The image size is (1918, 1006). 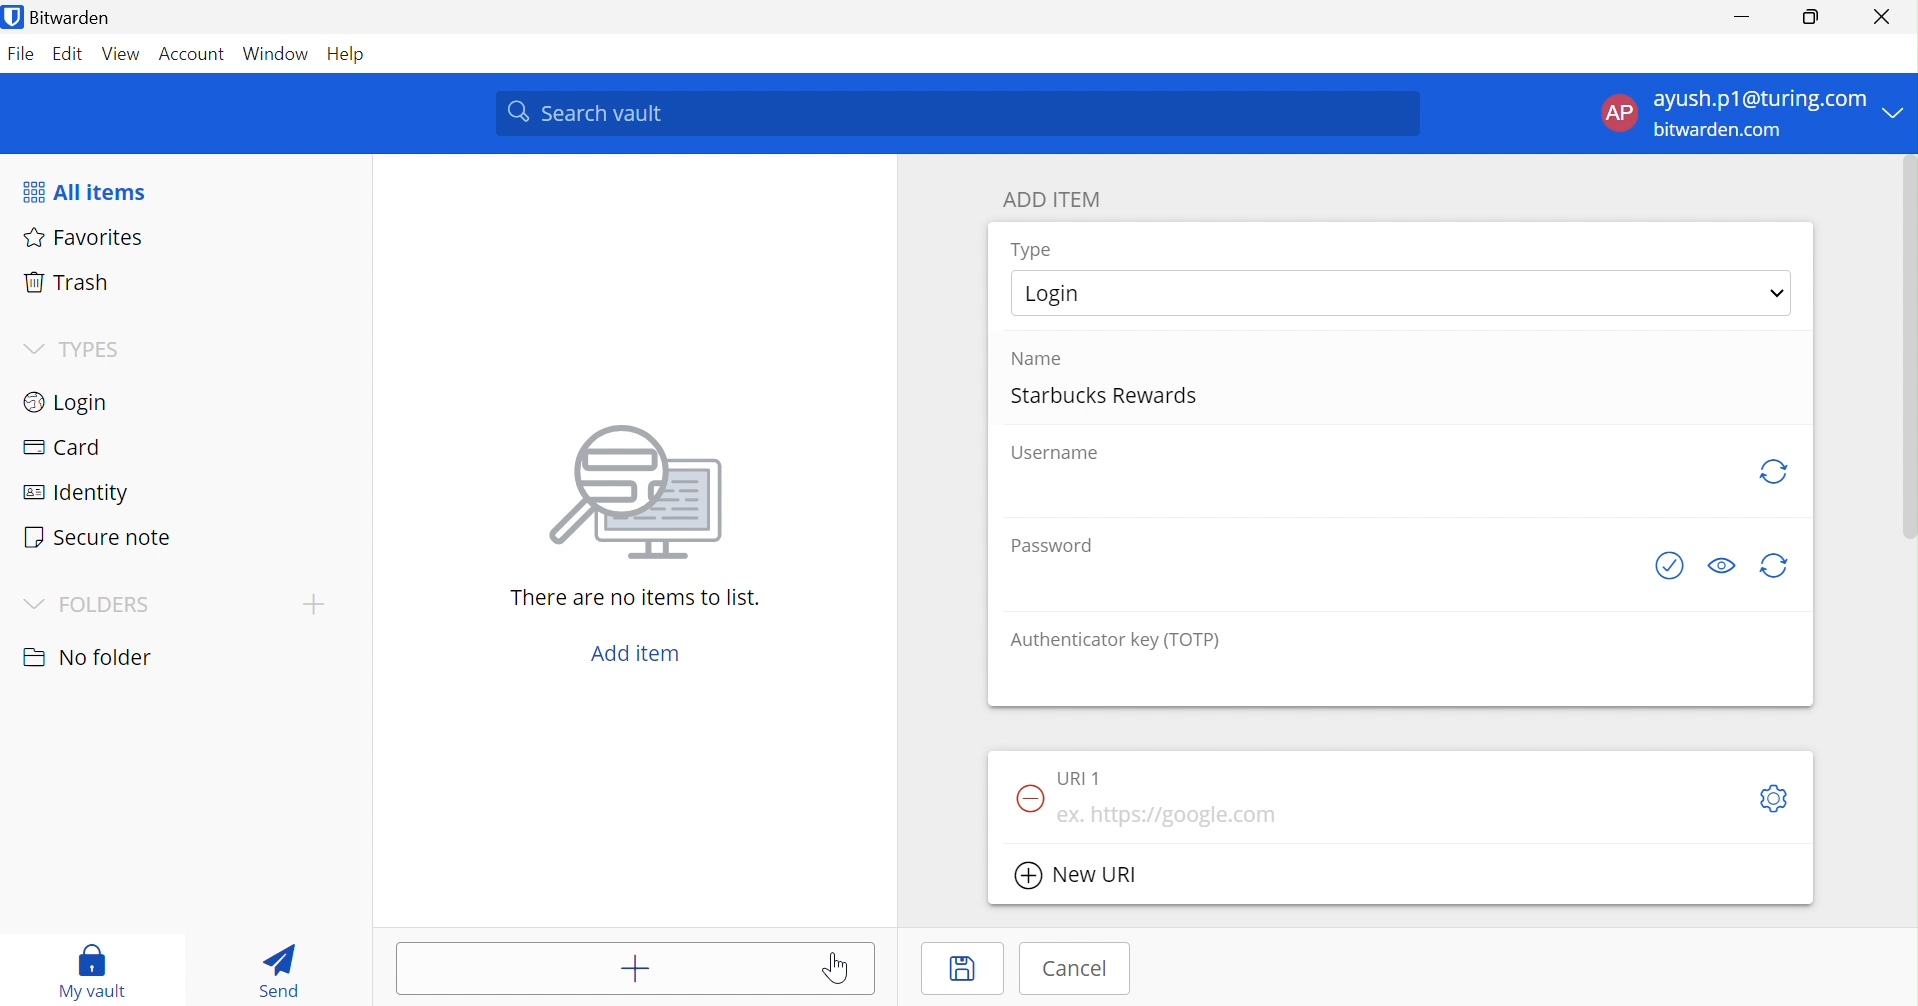 I want to click on Edit, so click(x=70, y=56).